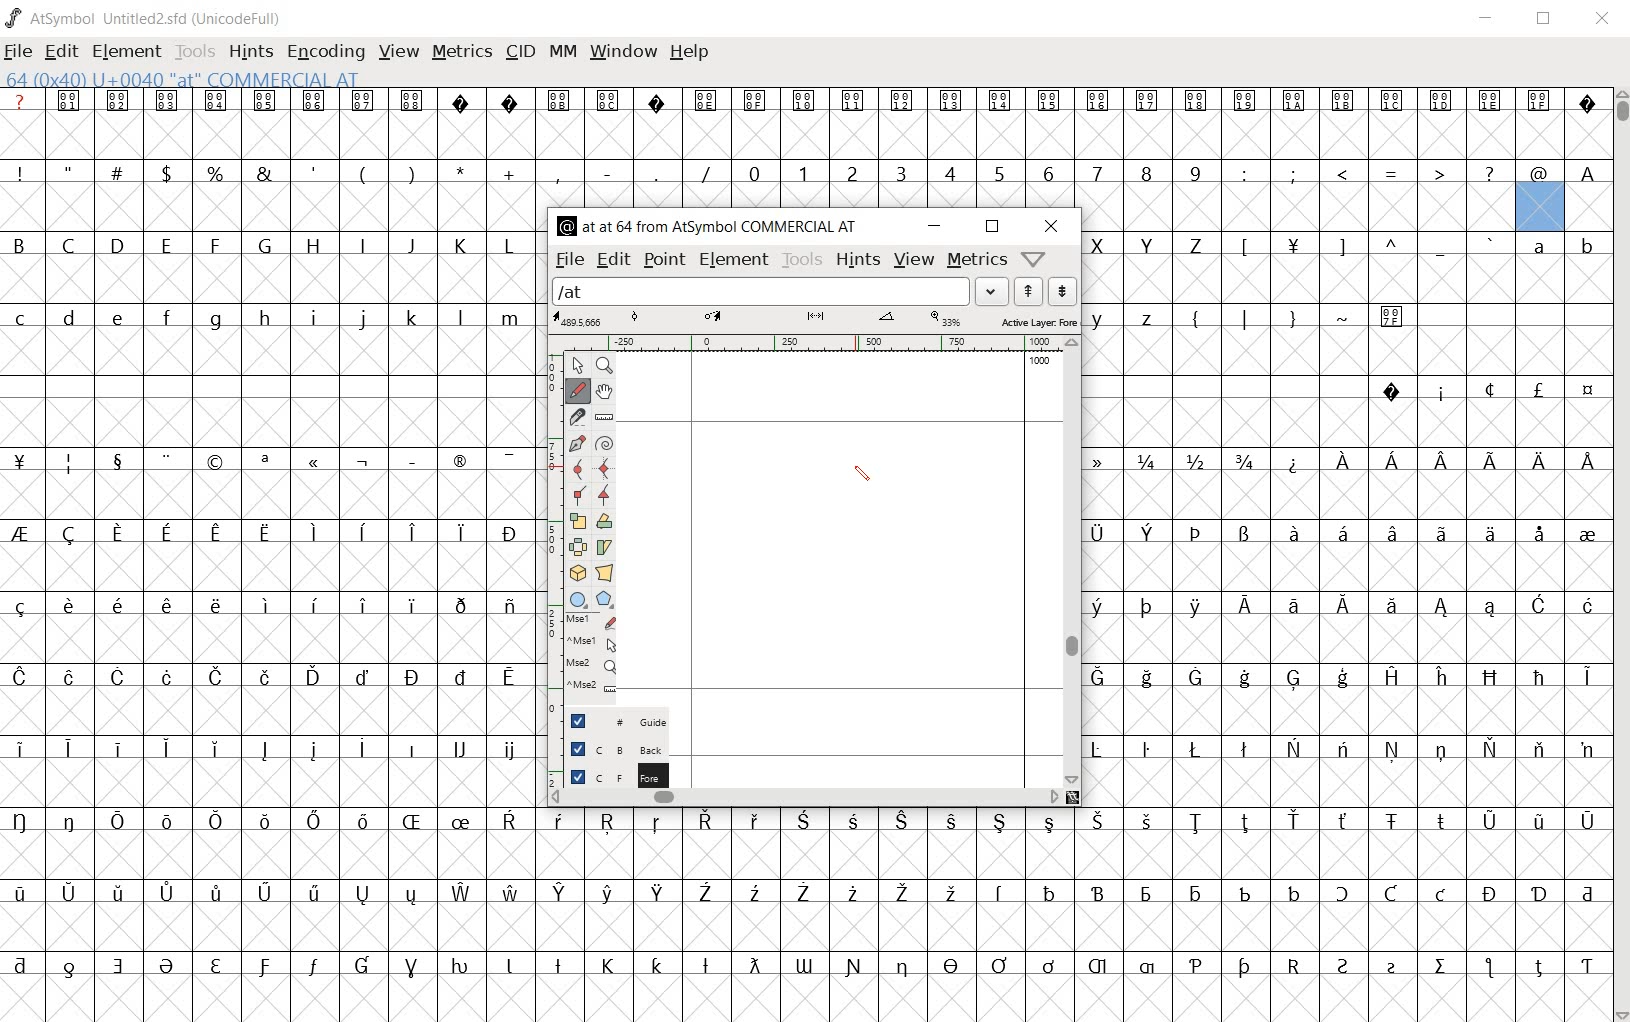  I want to click on MM, so click(563, 51).